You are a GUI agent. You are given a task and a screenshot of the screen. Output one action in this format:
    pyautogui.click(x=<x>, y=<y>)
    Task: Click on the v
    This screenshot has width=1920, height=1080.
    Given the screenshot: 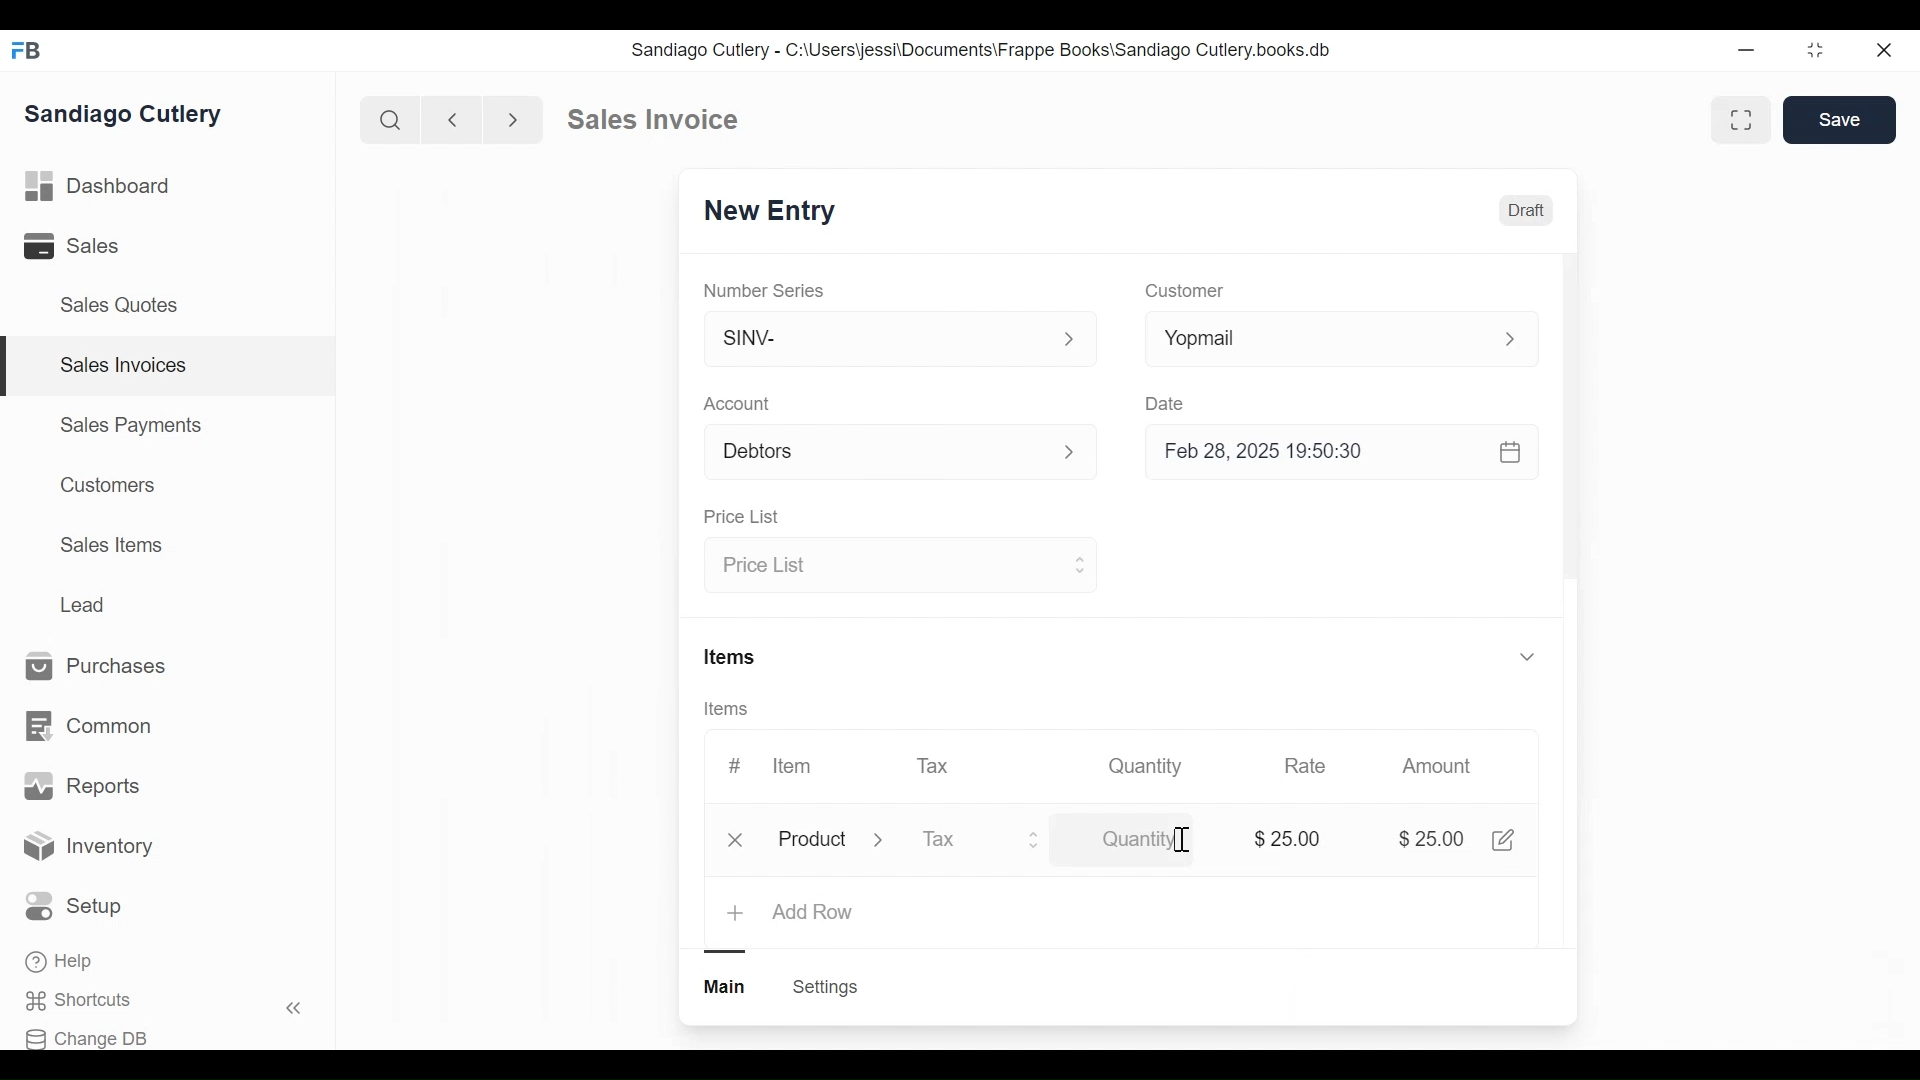 What is the action you would take?
    pyautogui.click(x=1528, y=658)
    